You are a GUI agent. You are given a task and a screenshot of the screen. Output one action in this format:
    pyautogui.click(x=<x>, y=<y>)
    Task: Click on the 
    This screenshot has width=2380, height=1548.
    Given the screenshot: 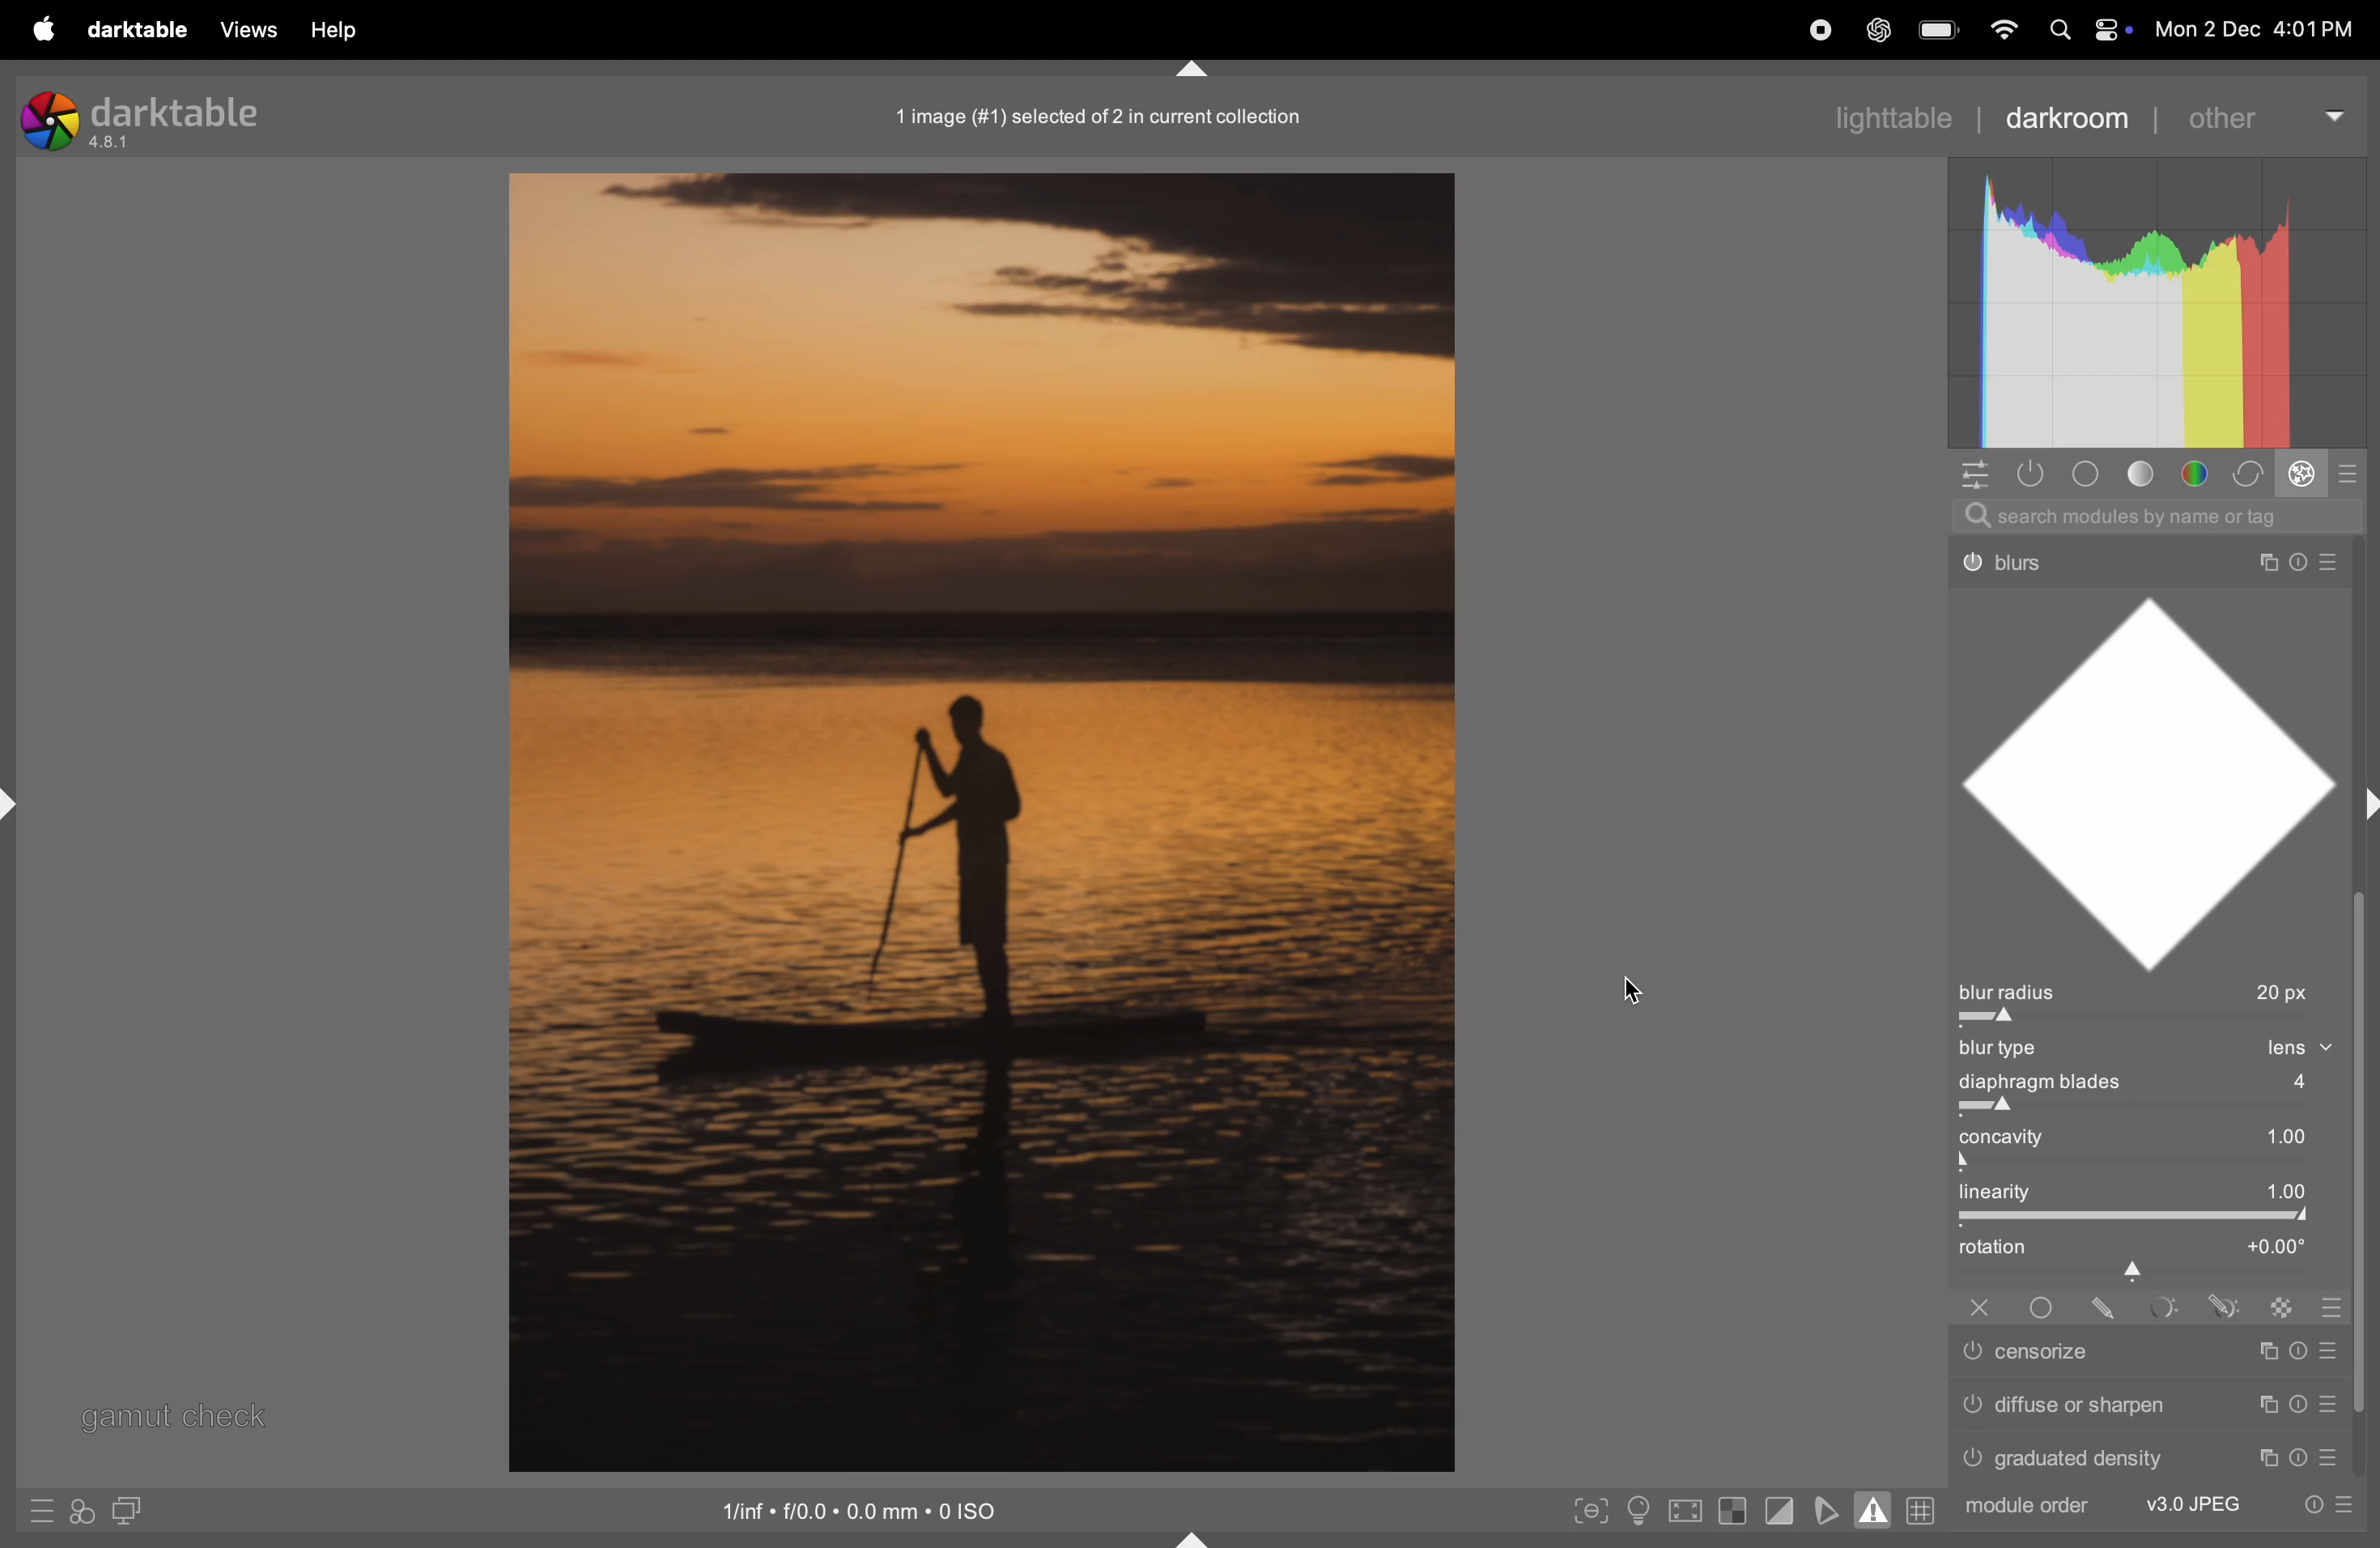 What is the action you would take?
    pyautogui.click(x=2227, y=1306)
    